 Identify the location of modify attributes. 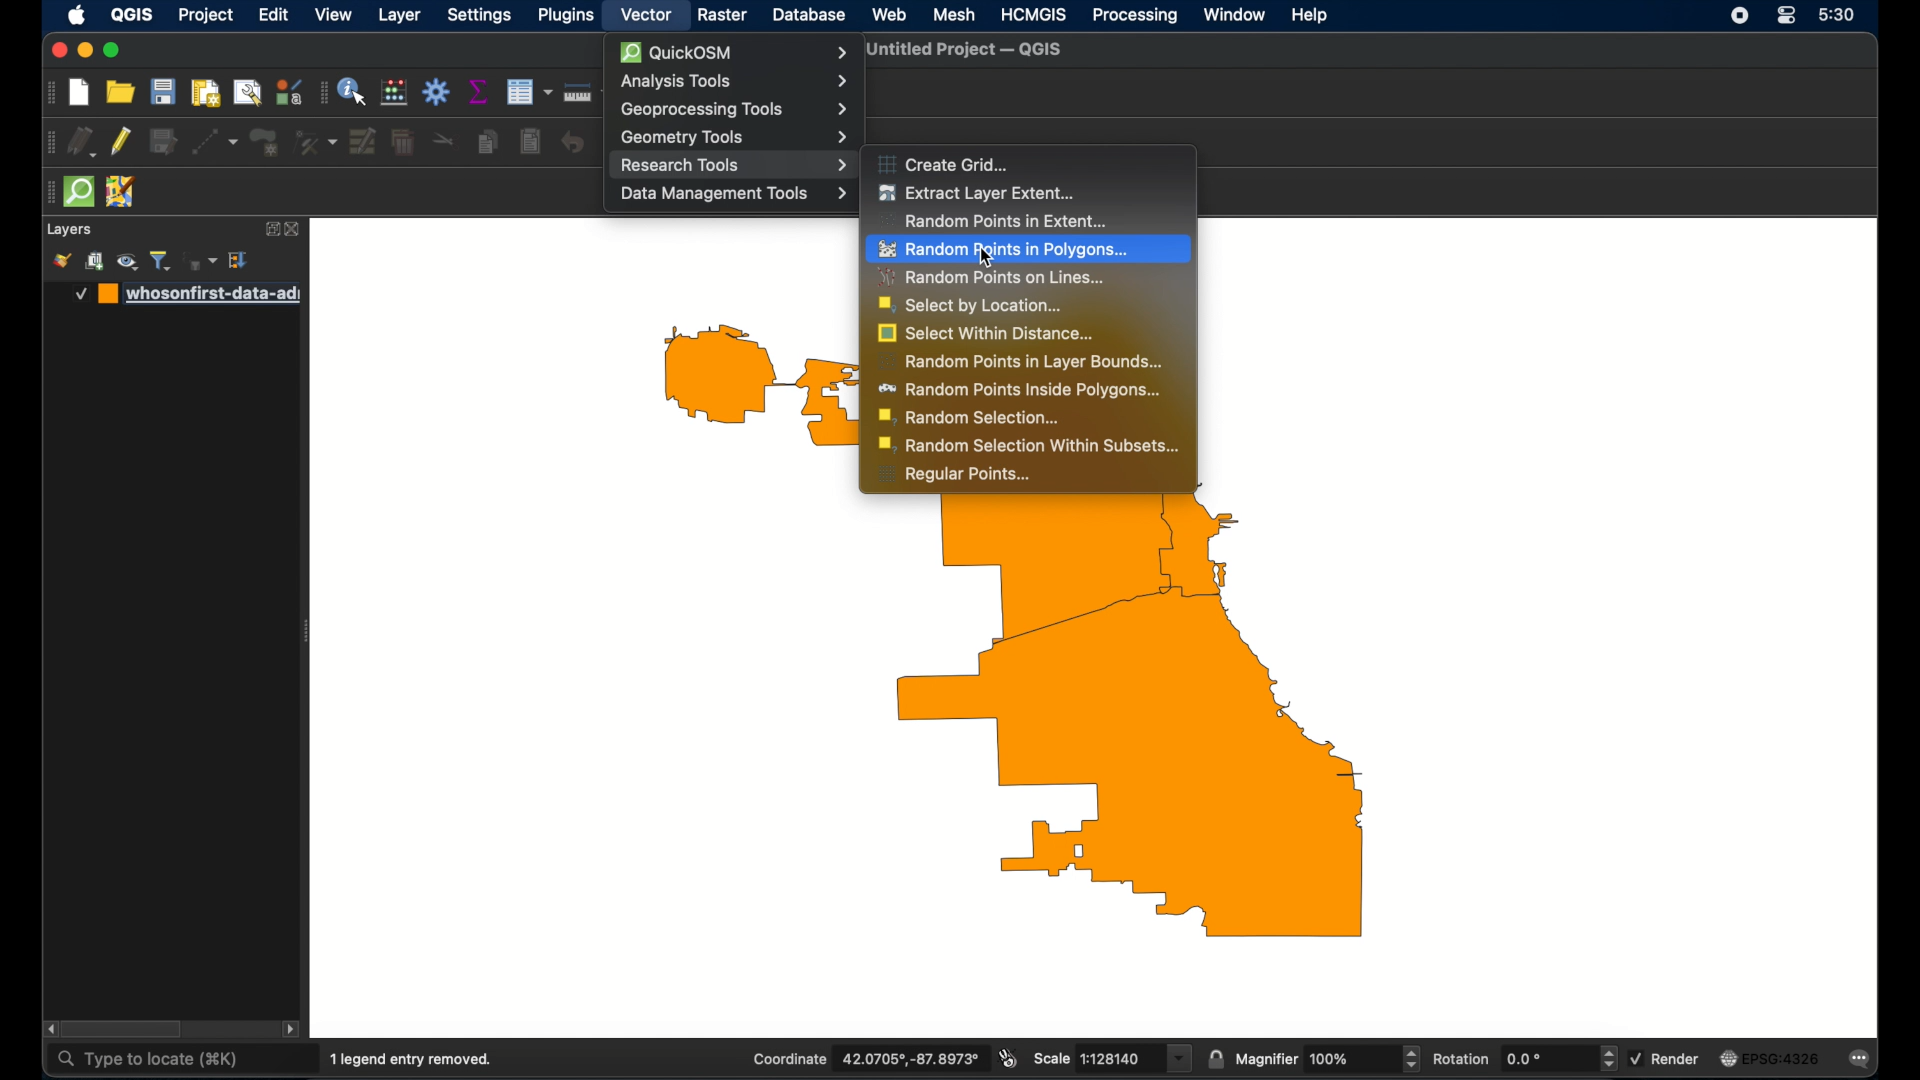
(363, 140).